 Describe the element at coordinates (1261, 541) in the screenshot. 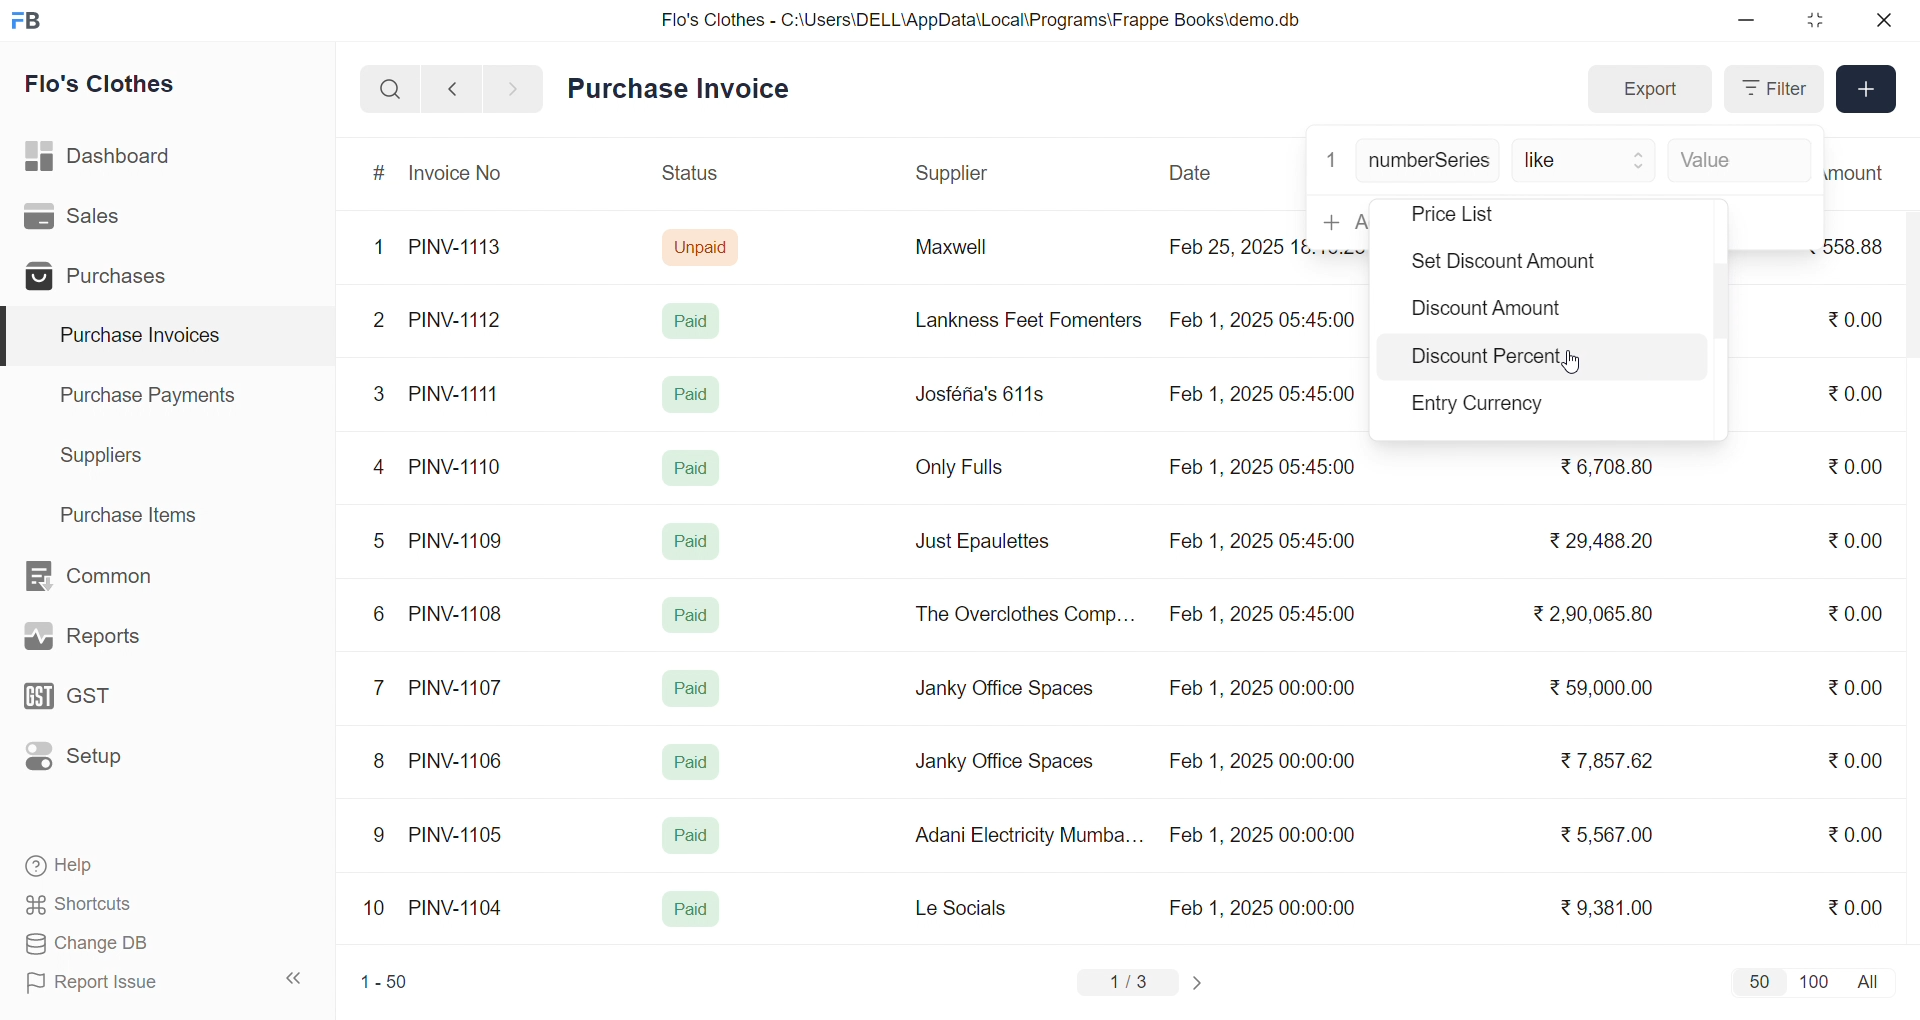

I see `Feb 1, 2025 05:45:00` at that location.